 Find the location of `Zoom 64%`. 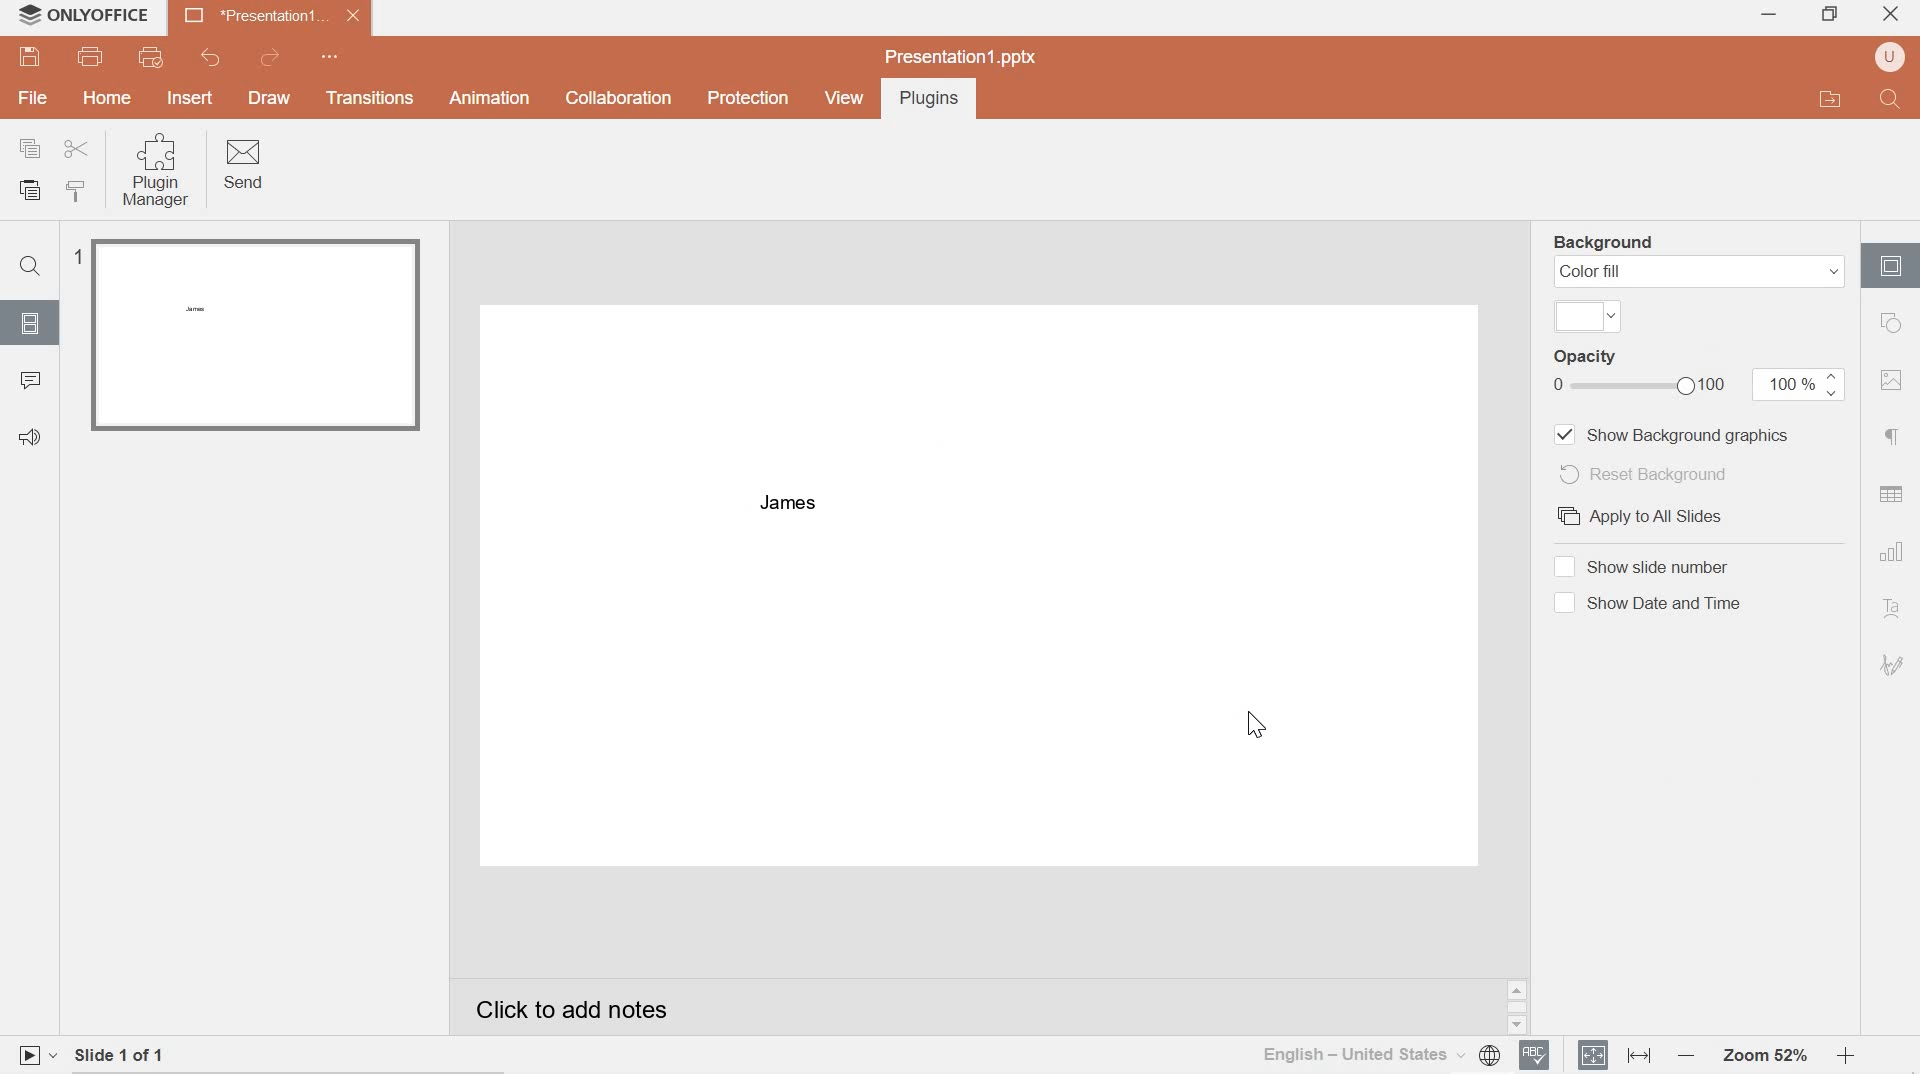

Zoom 64% is located at coordinates (1763, 1055).